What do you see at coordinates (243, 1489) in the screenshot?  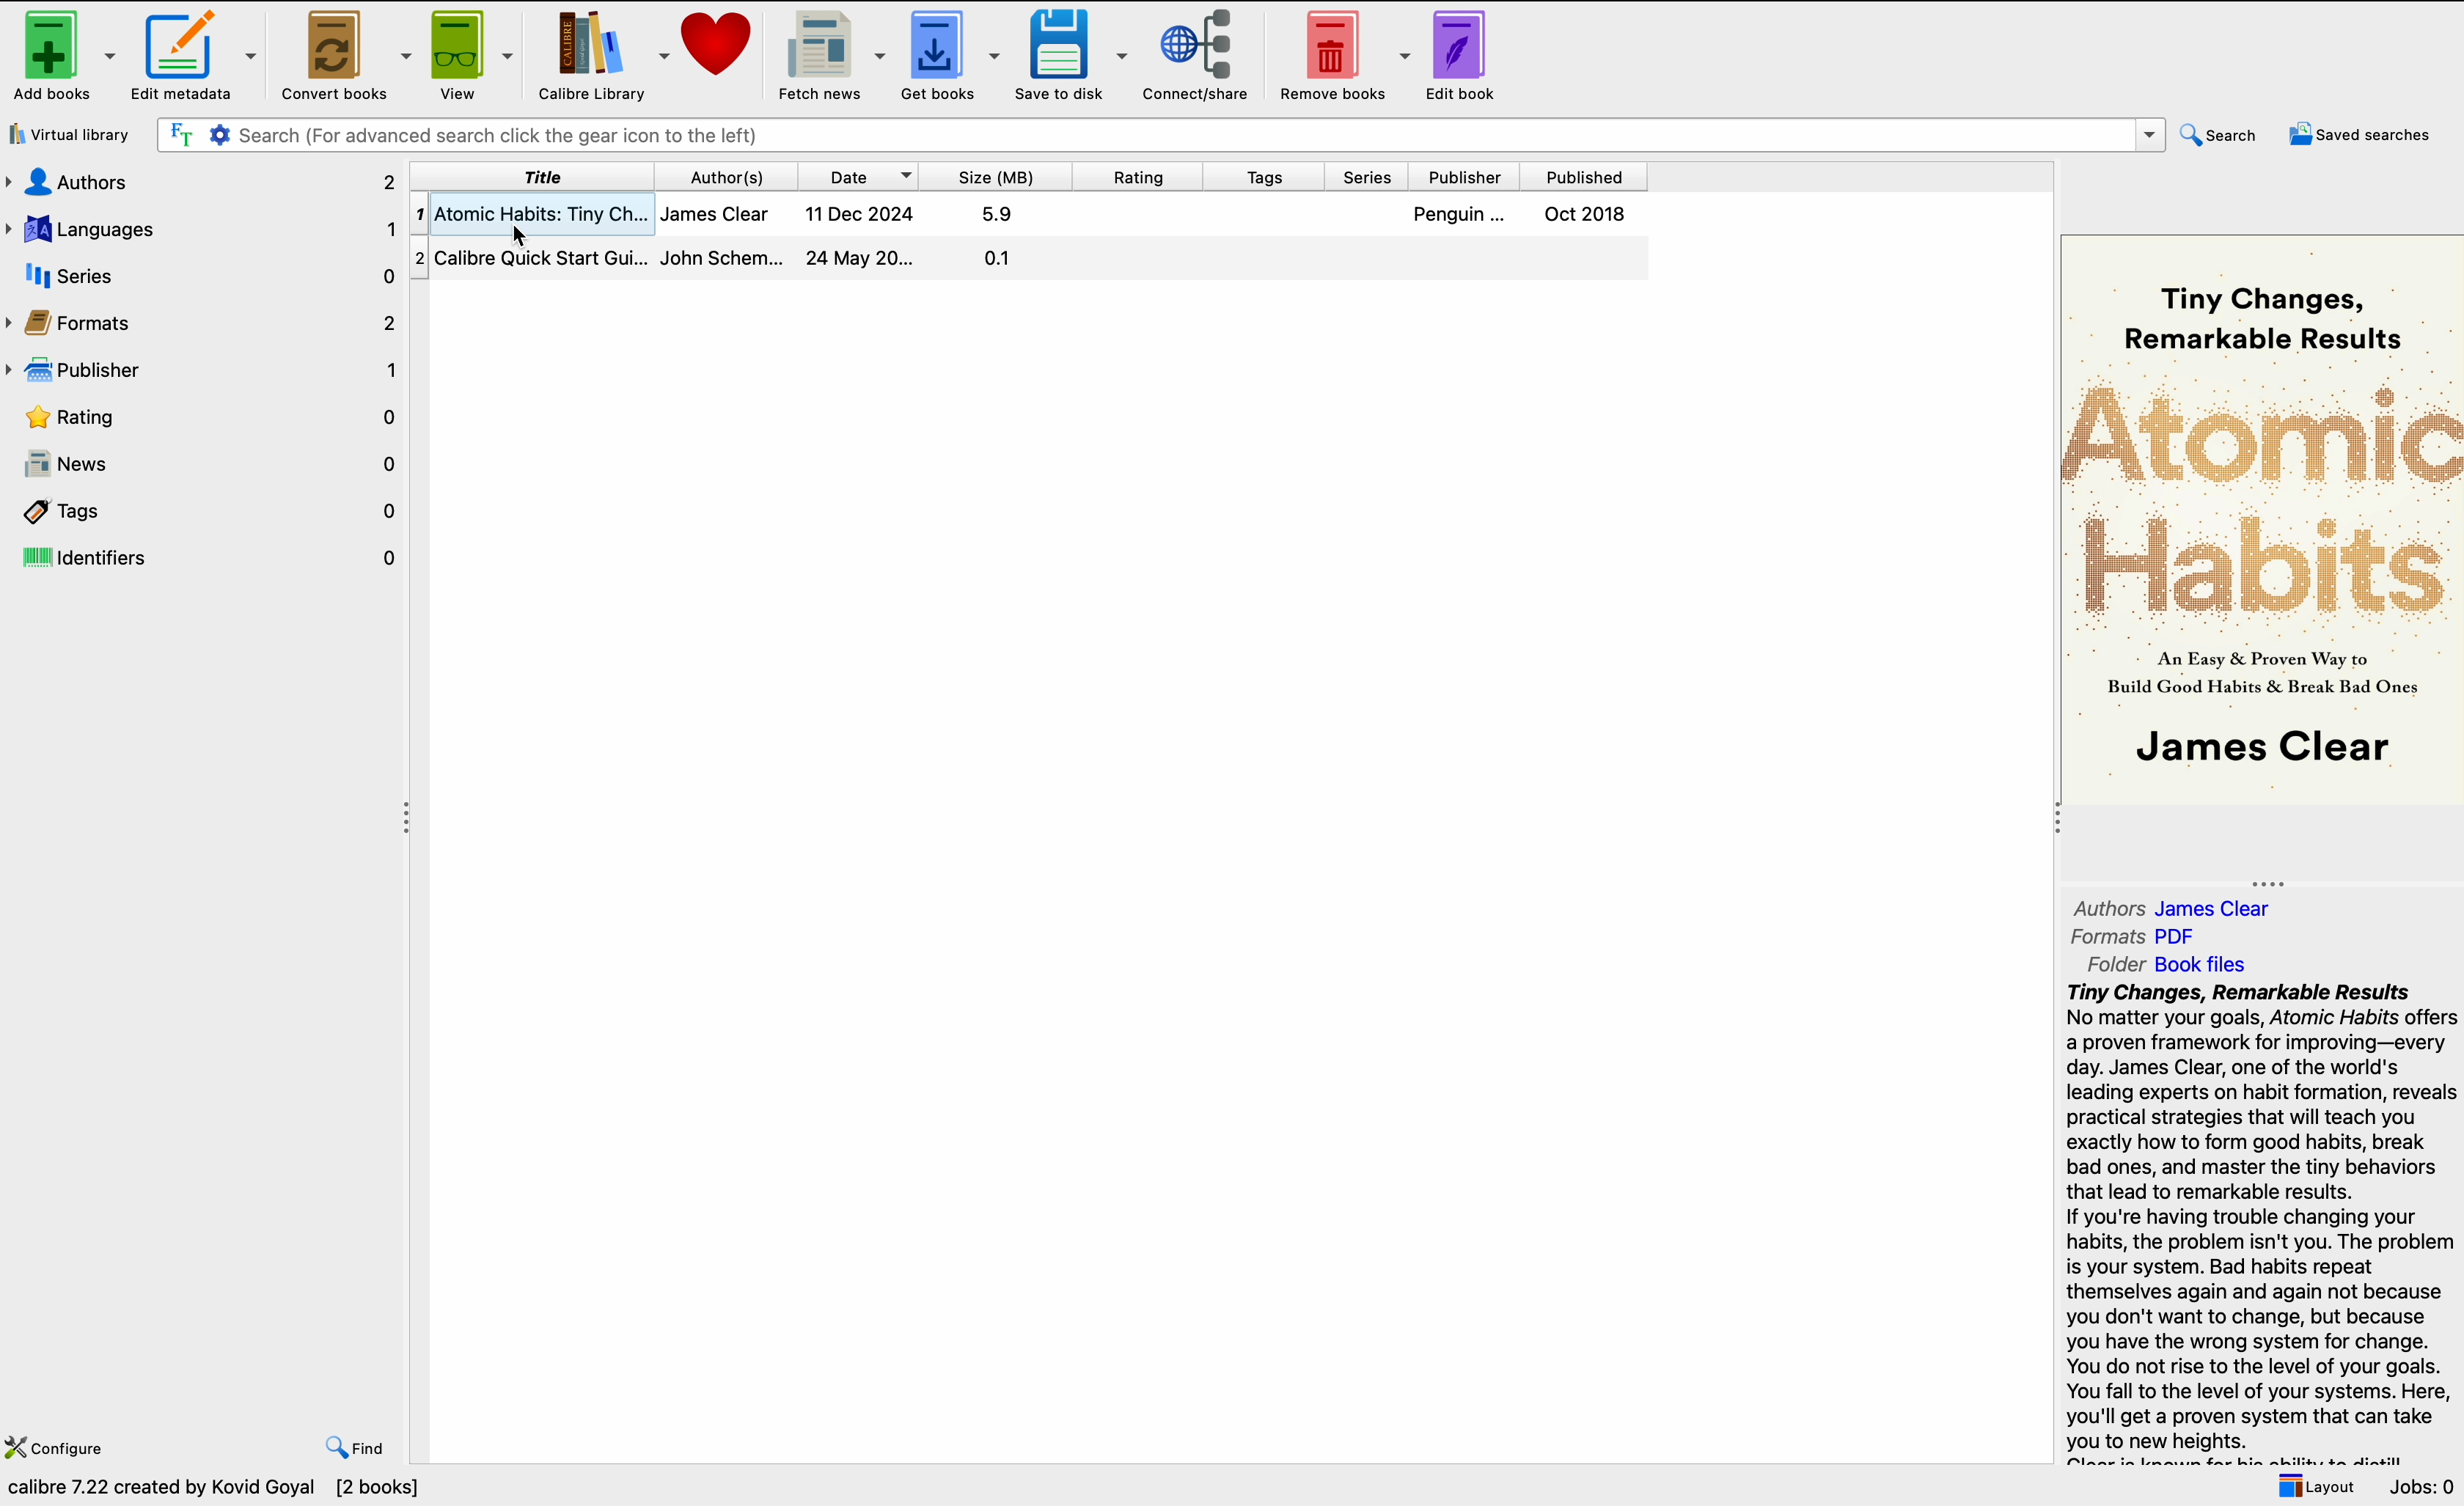 I see `data` at bounding box center [243, 1489].